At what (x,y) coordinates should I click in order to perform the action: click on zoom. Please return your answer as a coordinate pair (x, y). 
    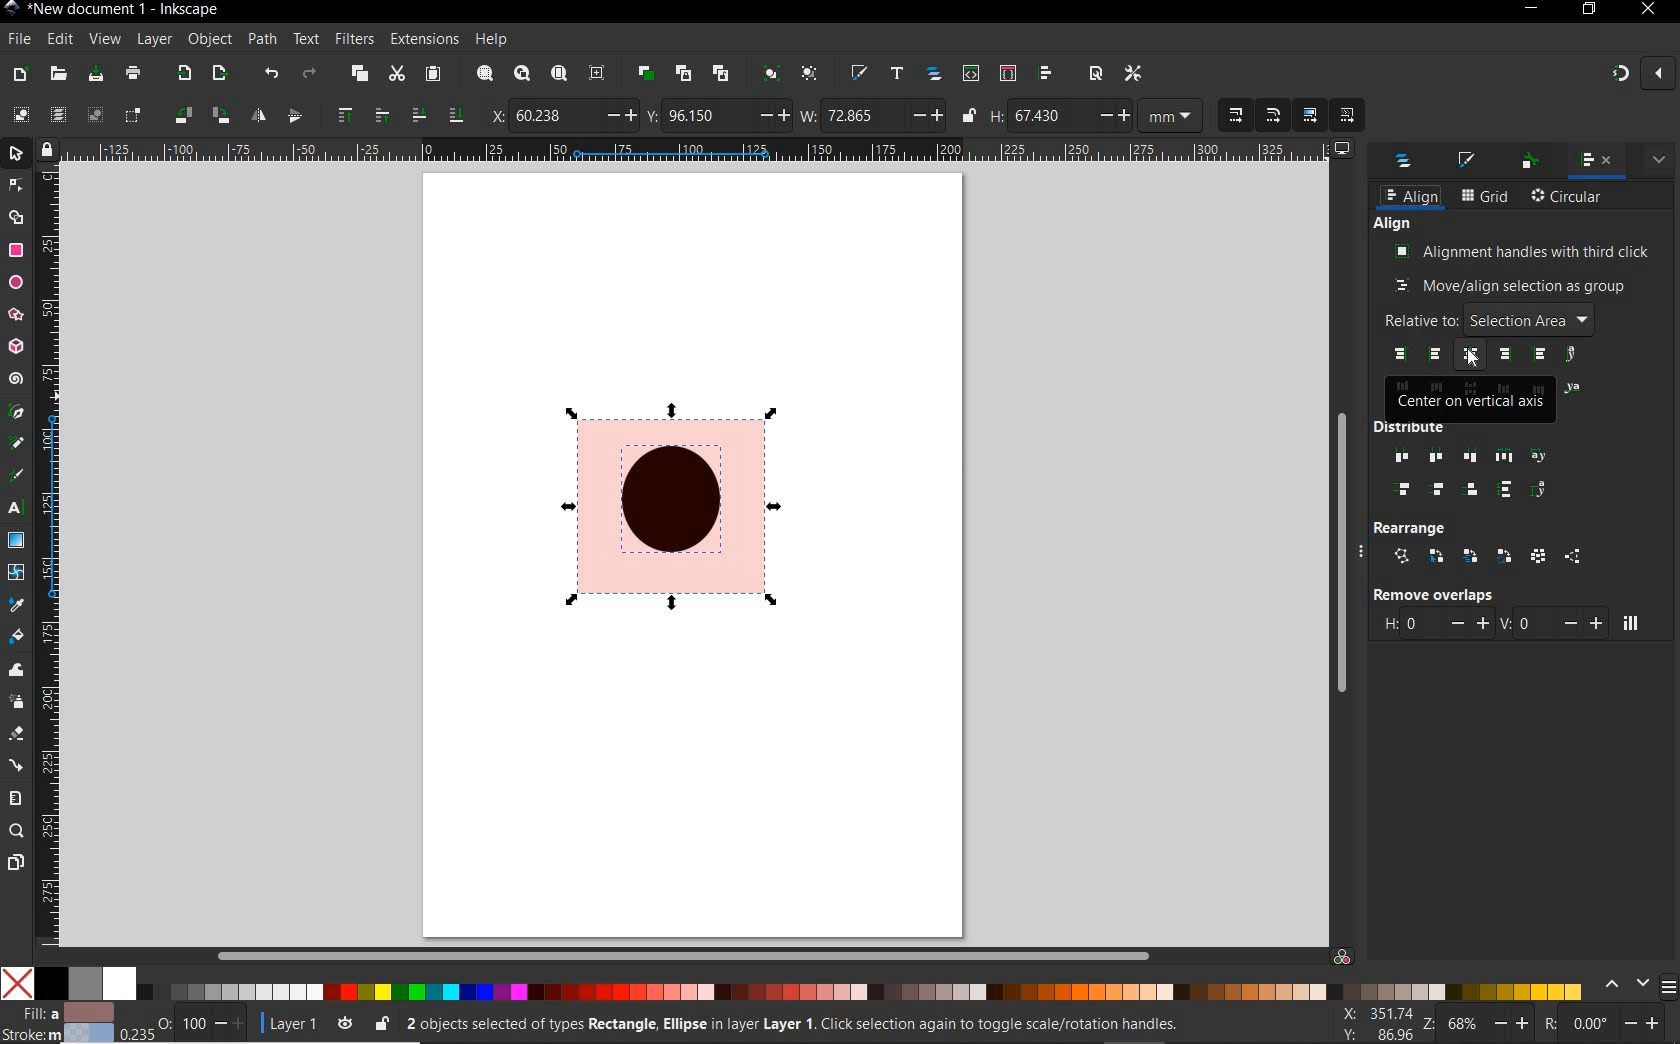
    Looking at the image, I should click on (1486, 1026).